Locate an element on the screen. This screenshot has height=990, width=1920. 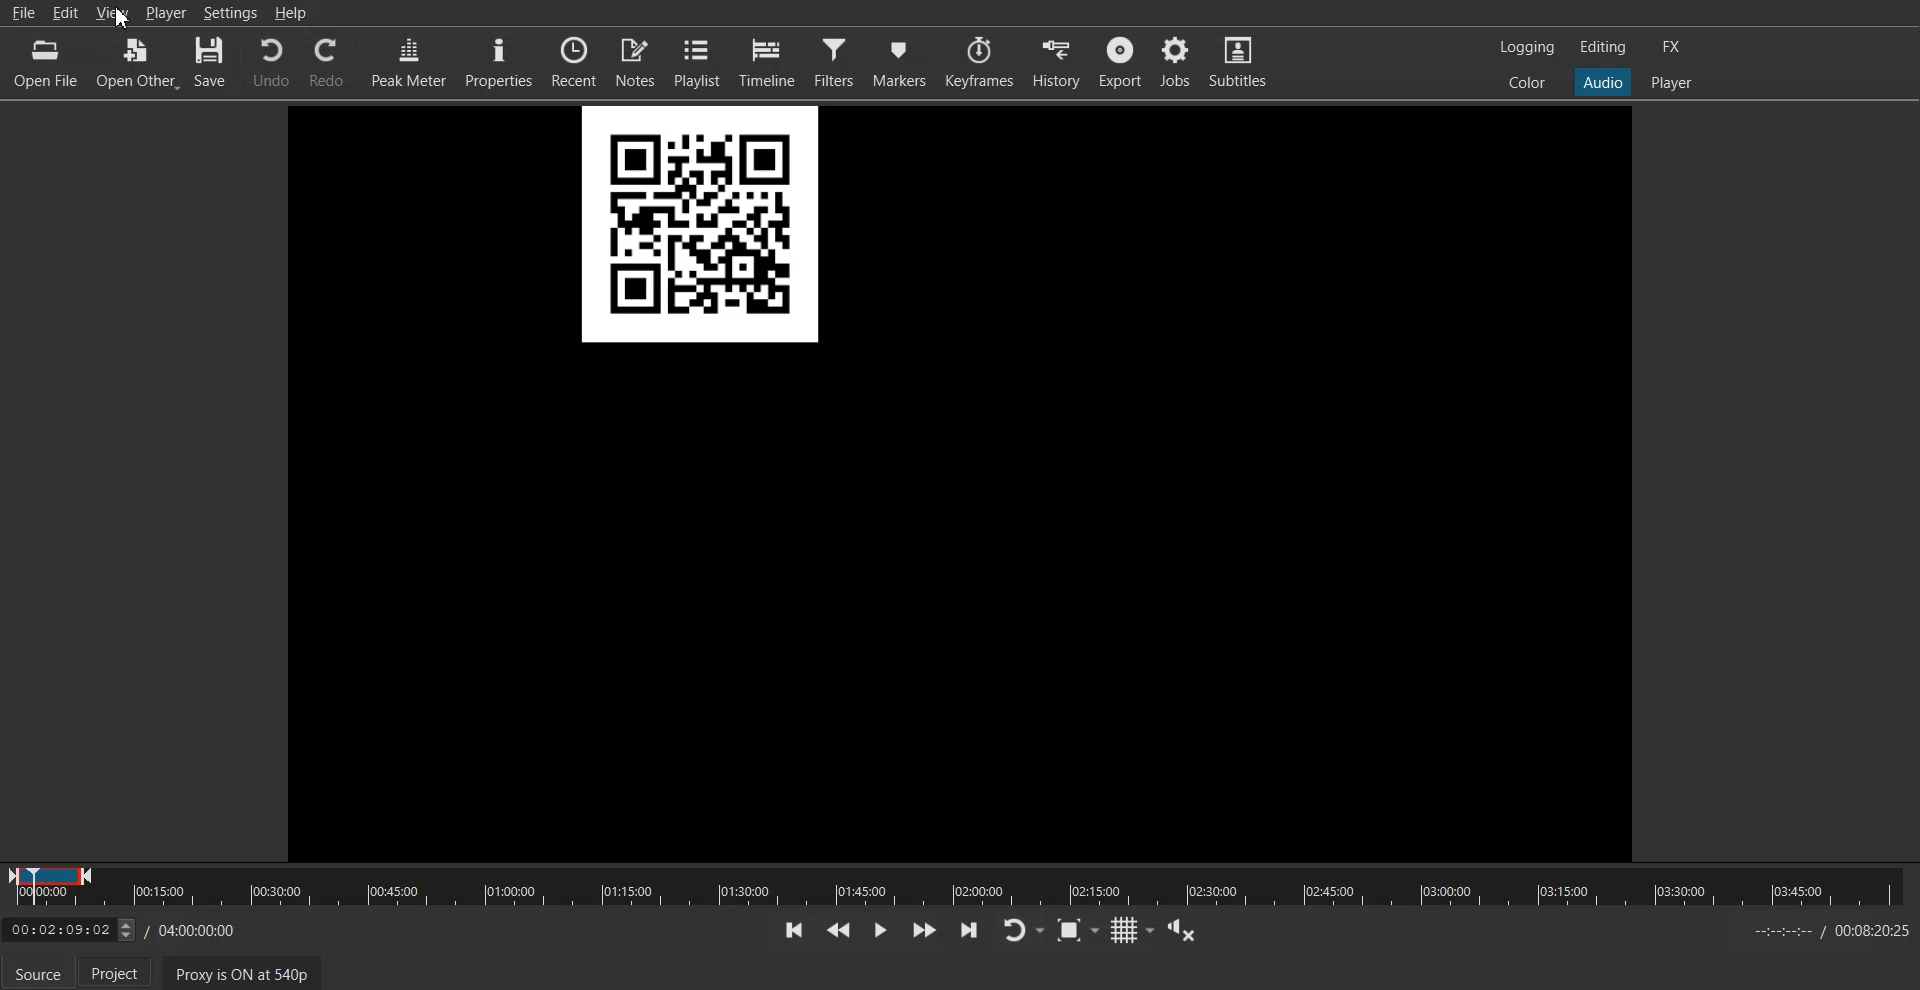
Playlist is located at coordinates (698, 61).